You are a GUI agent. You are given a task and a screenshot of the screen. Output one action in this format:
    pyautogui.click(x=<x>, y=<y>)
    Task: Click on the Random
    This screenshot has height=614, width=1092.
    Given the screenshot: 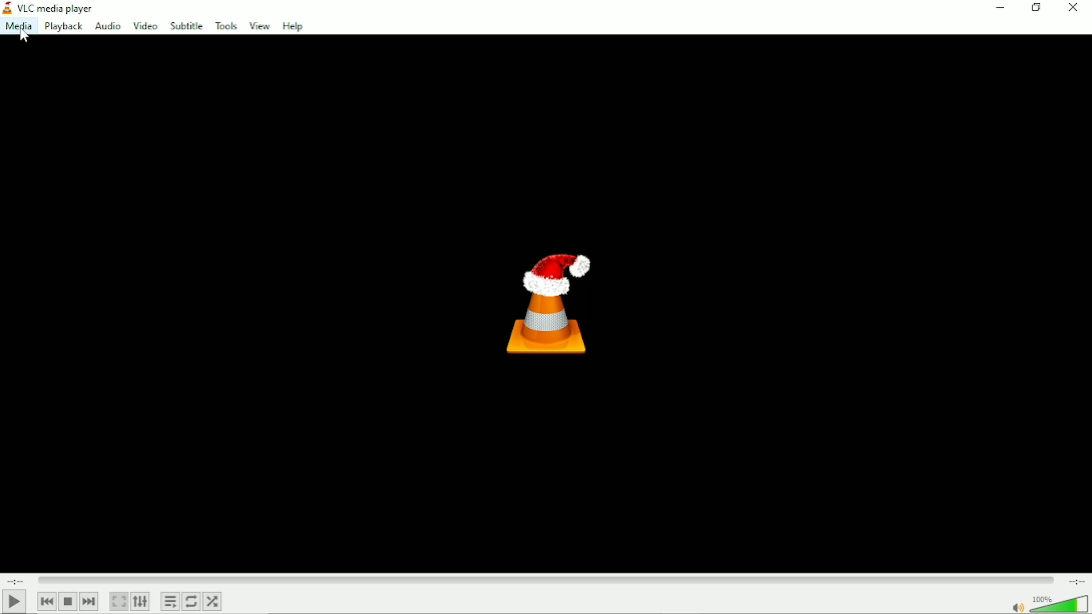 What is the action you would take?
    pyautogui.click(x=214, y=601)
    